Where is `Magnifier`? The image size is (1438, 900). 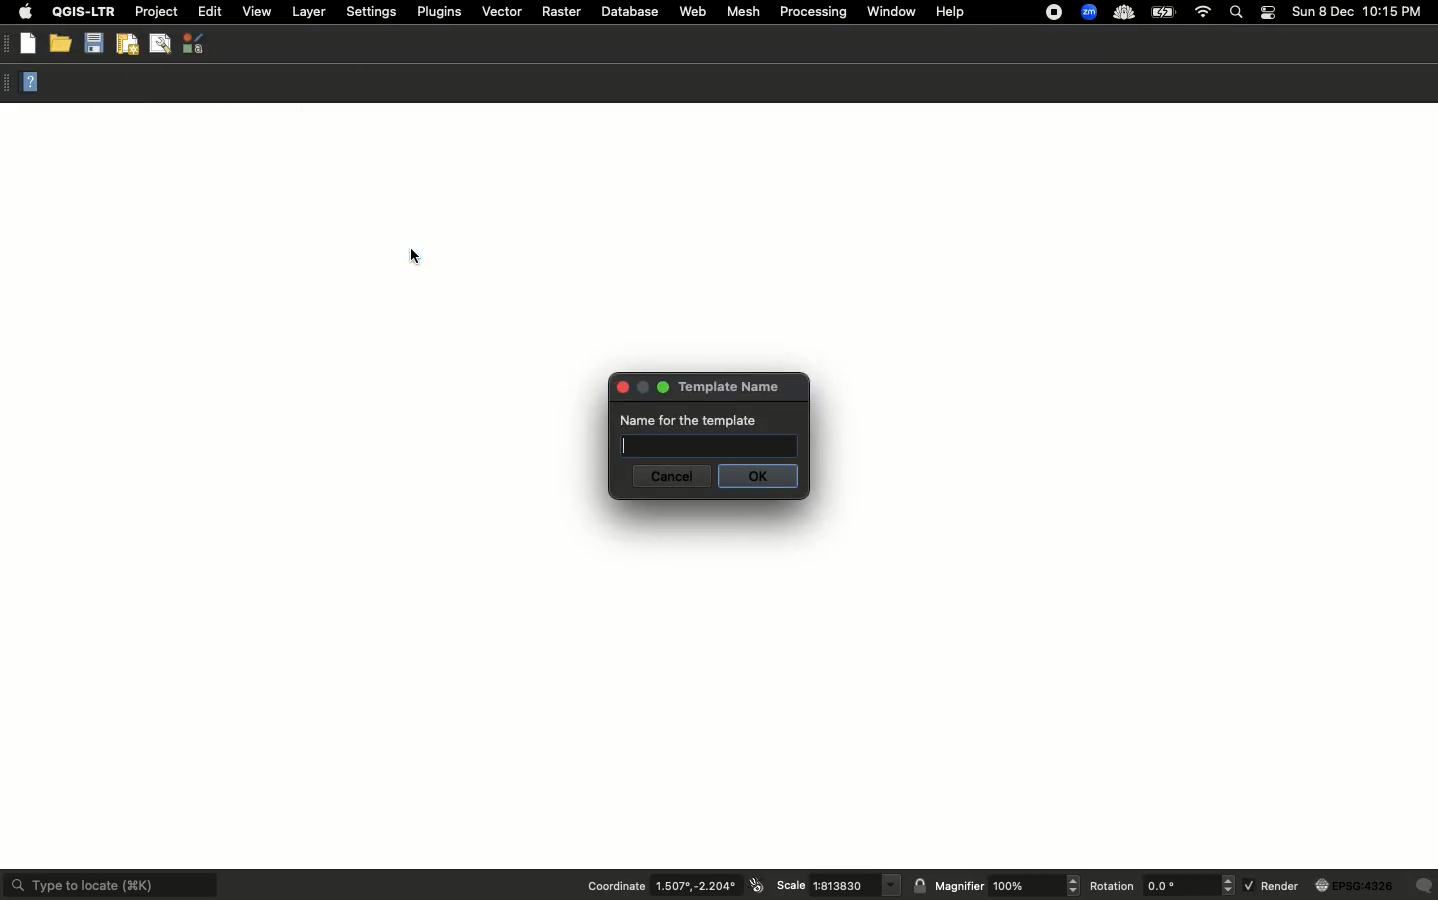
Magnifier is located at coordinates (962, 887).